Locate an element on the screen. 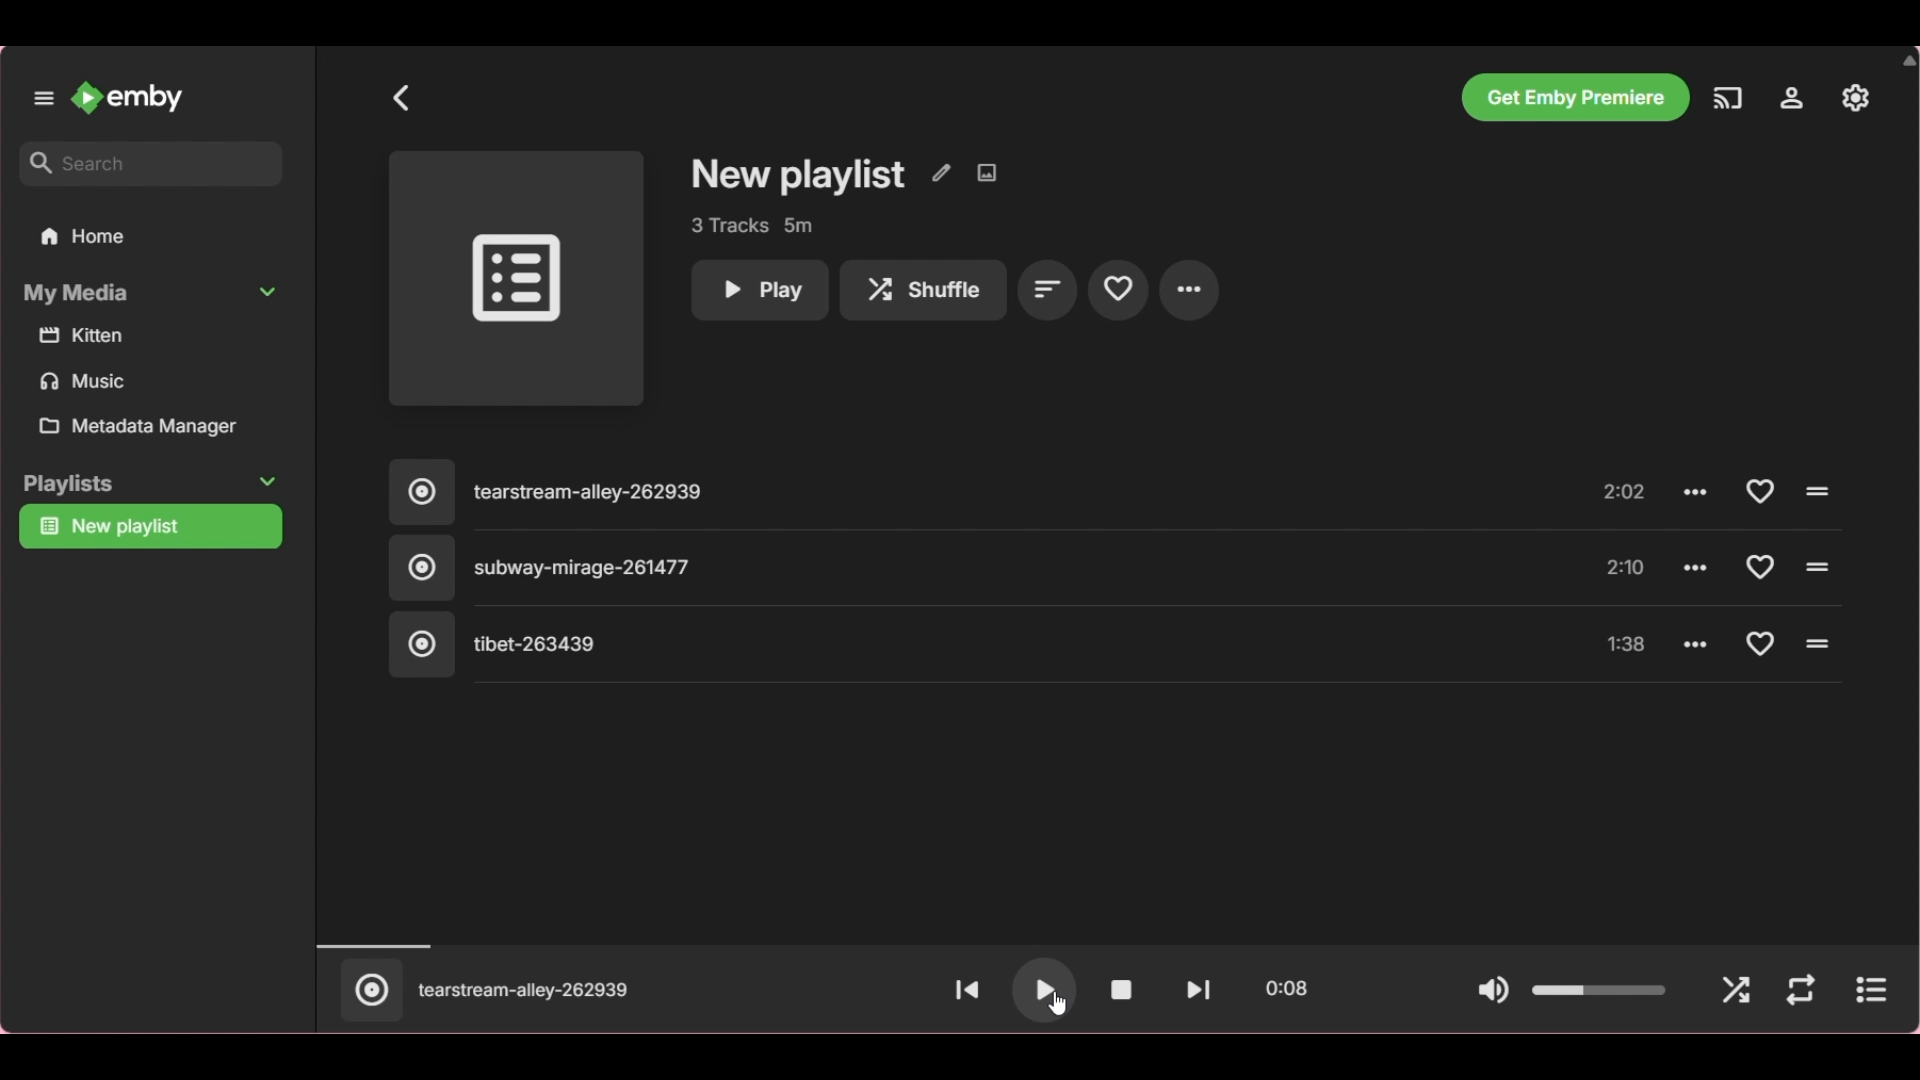 This screenshot has height=1080, width=1920. Go to home is located at coordinates (127, 98).